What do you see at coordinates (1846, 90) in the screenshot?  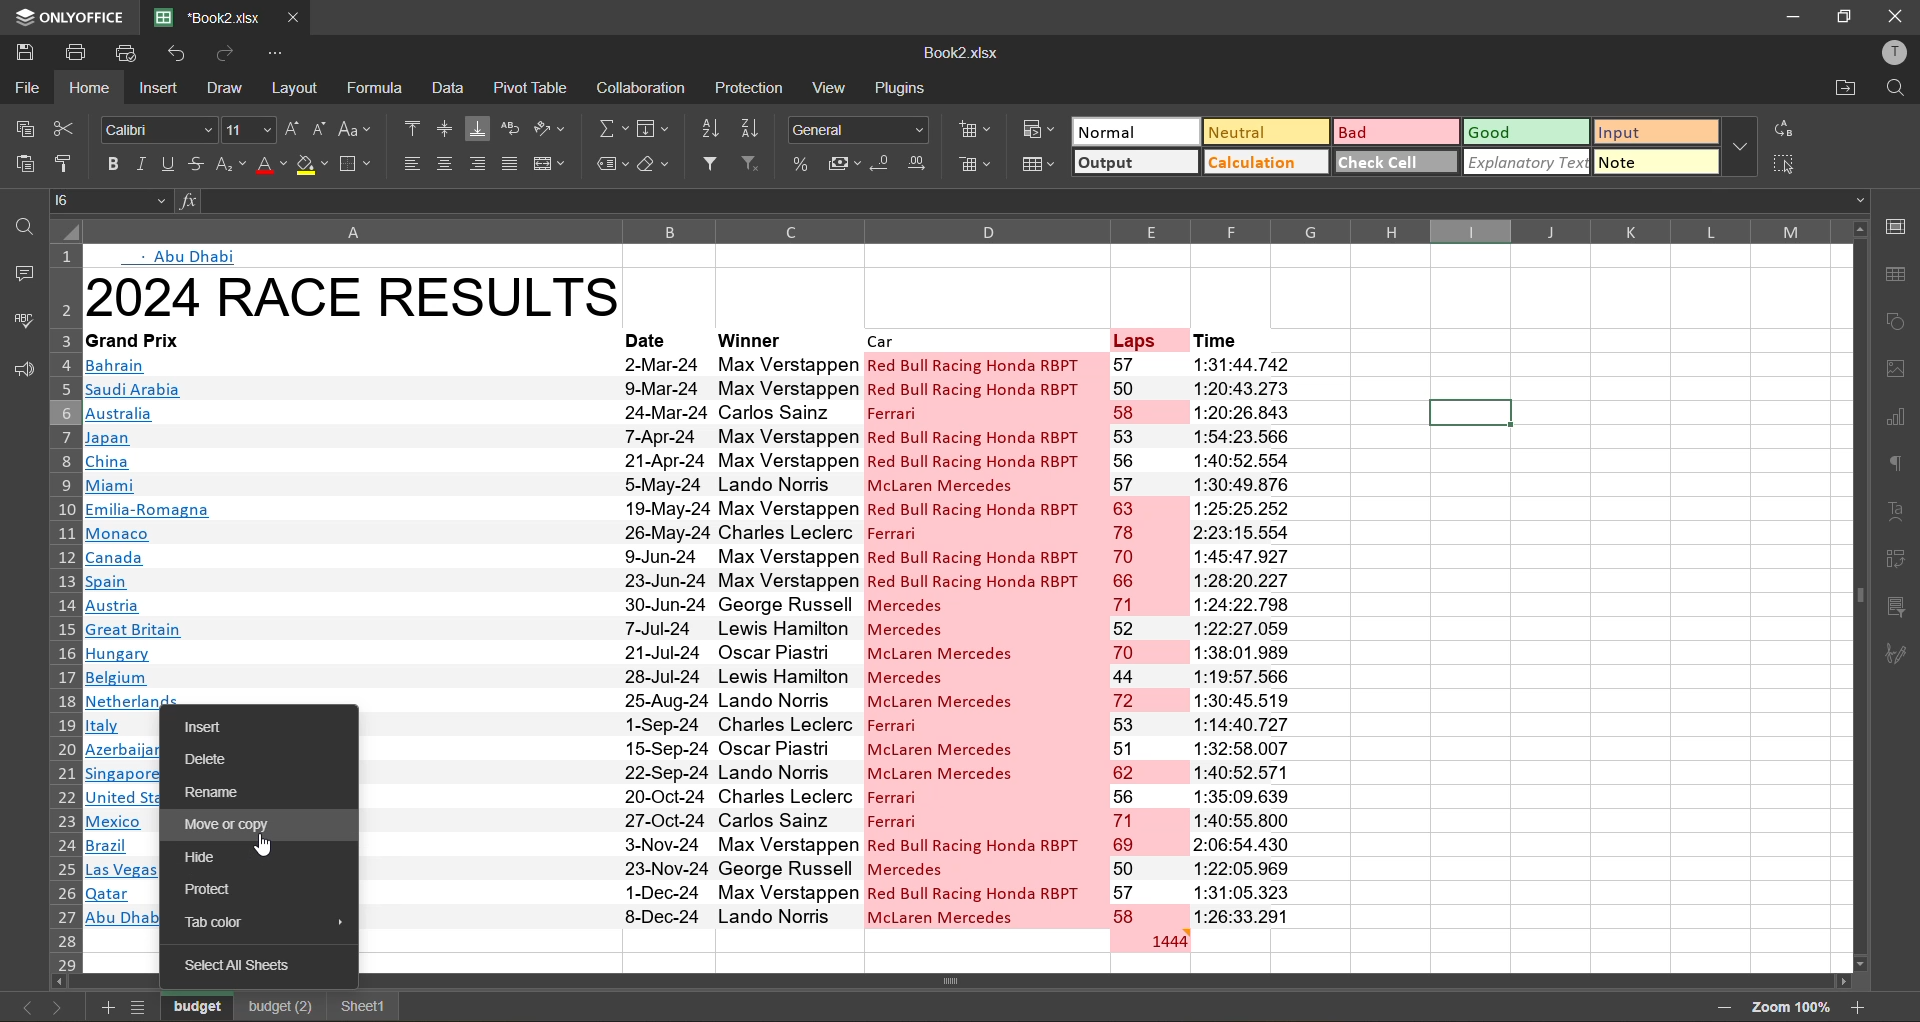 I see `open location` at bounding box center [1846, 90].